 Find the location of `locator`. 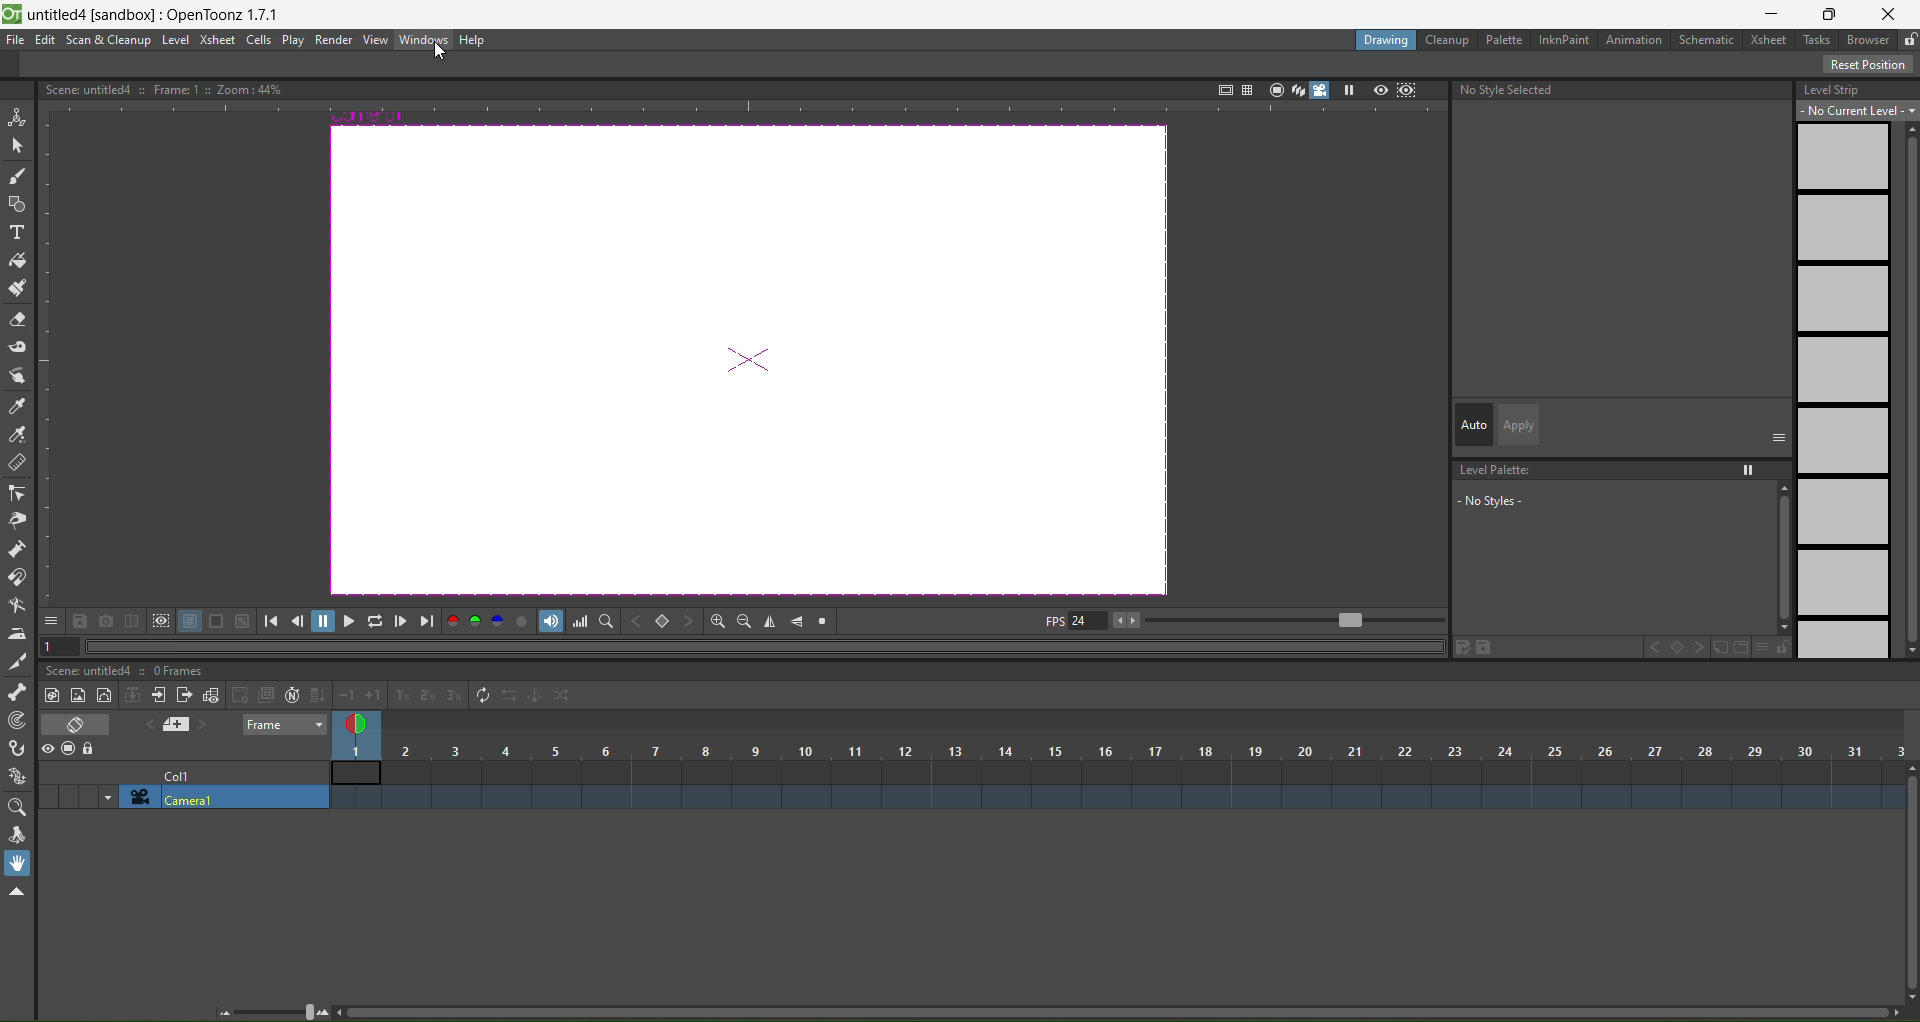

locator is located at coordinates (607, 622).